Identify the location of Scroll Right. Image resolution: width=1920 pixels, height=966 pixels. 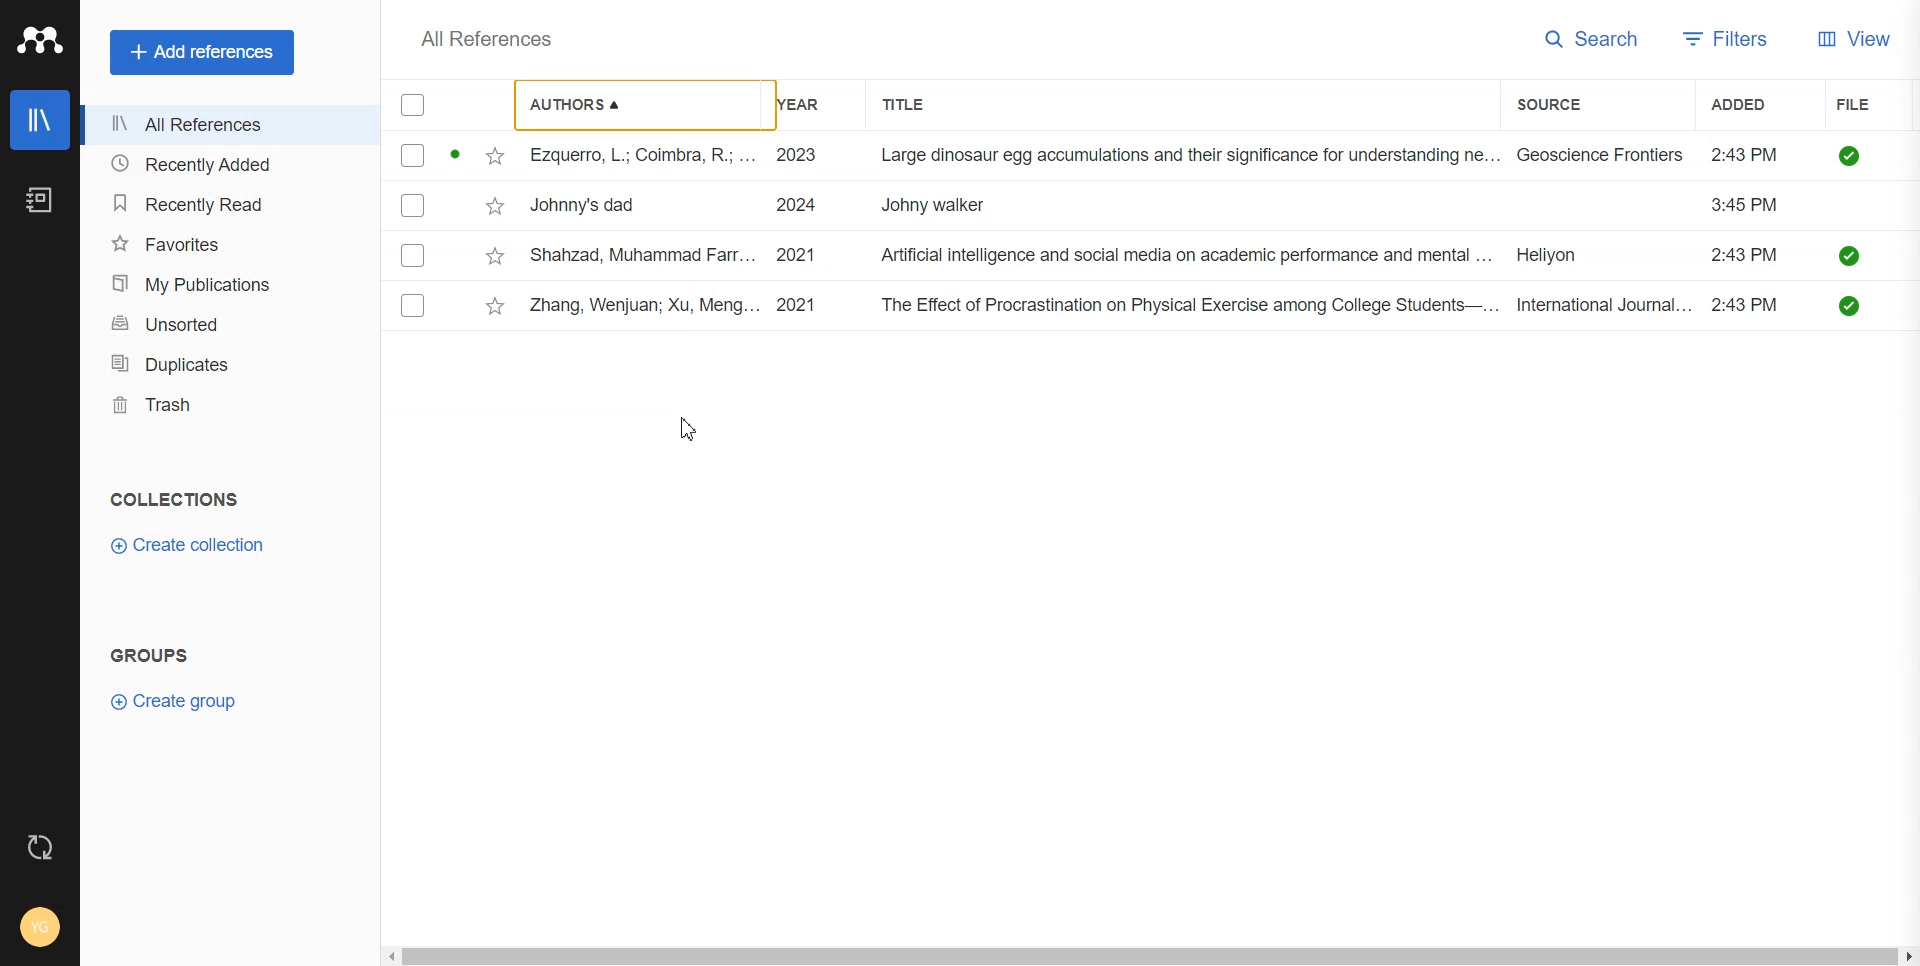
(1908, 954).